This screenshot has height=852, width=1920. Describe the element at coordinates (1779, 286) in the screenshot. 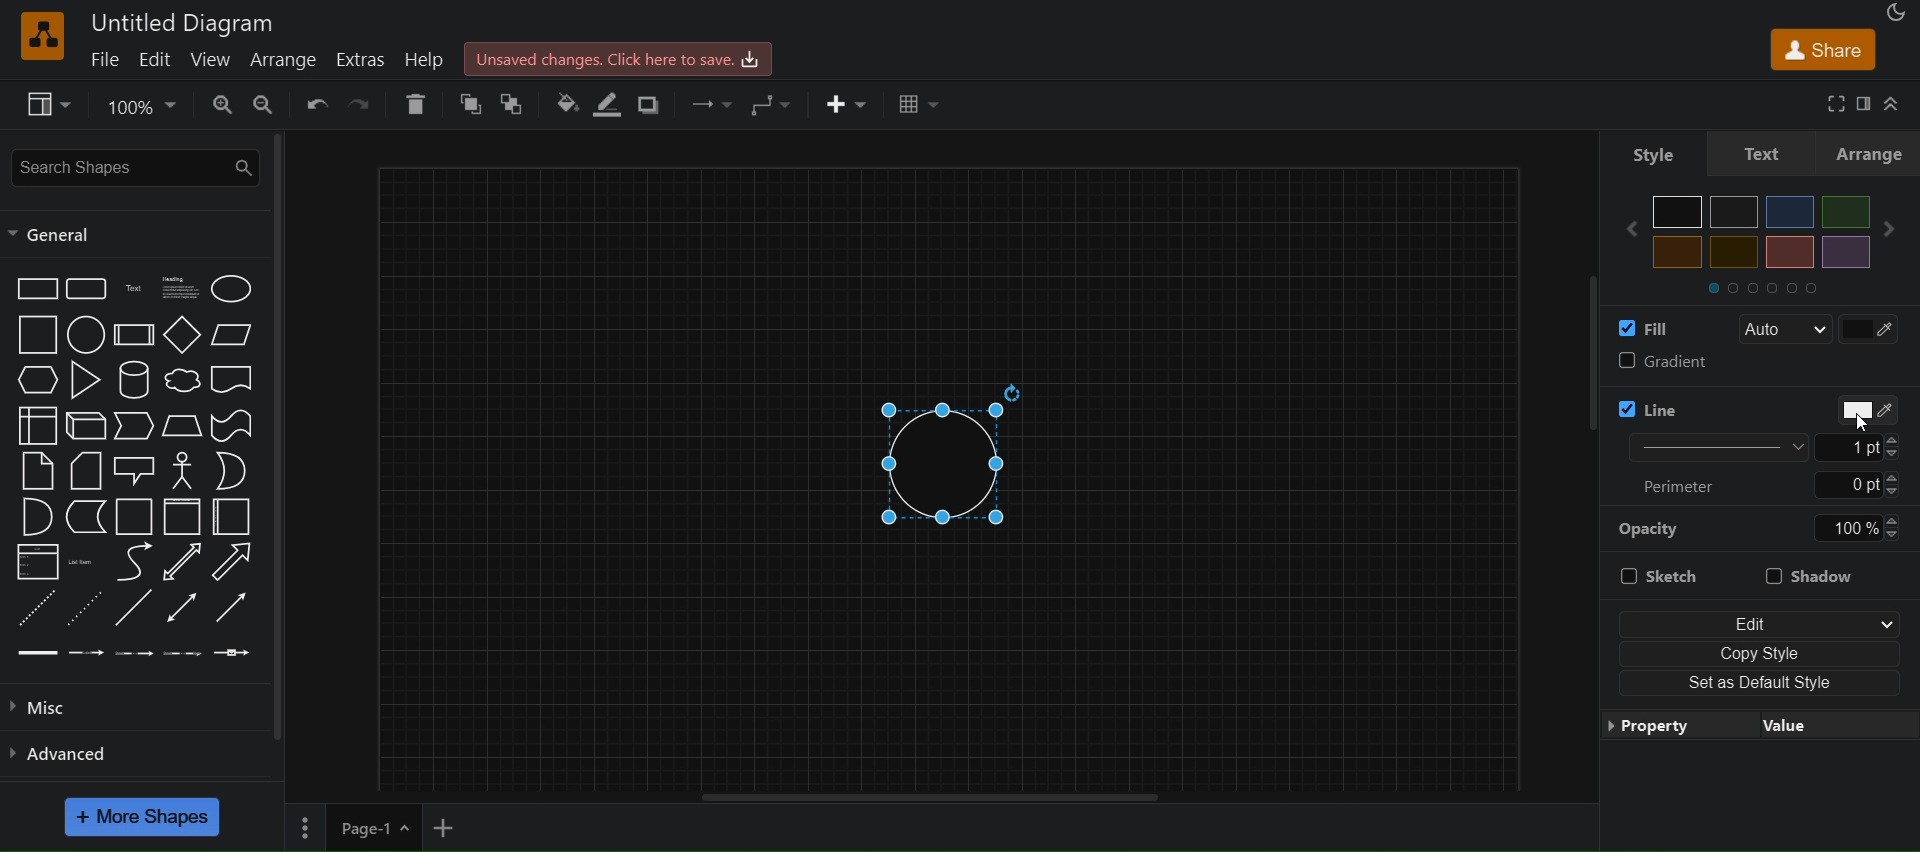

I see `sections` at that location.